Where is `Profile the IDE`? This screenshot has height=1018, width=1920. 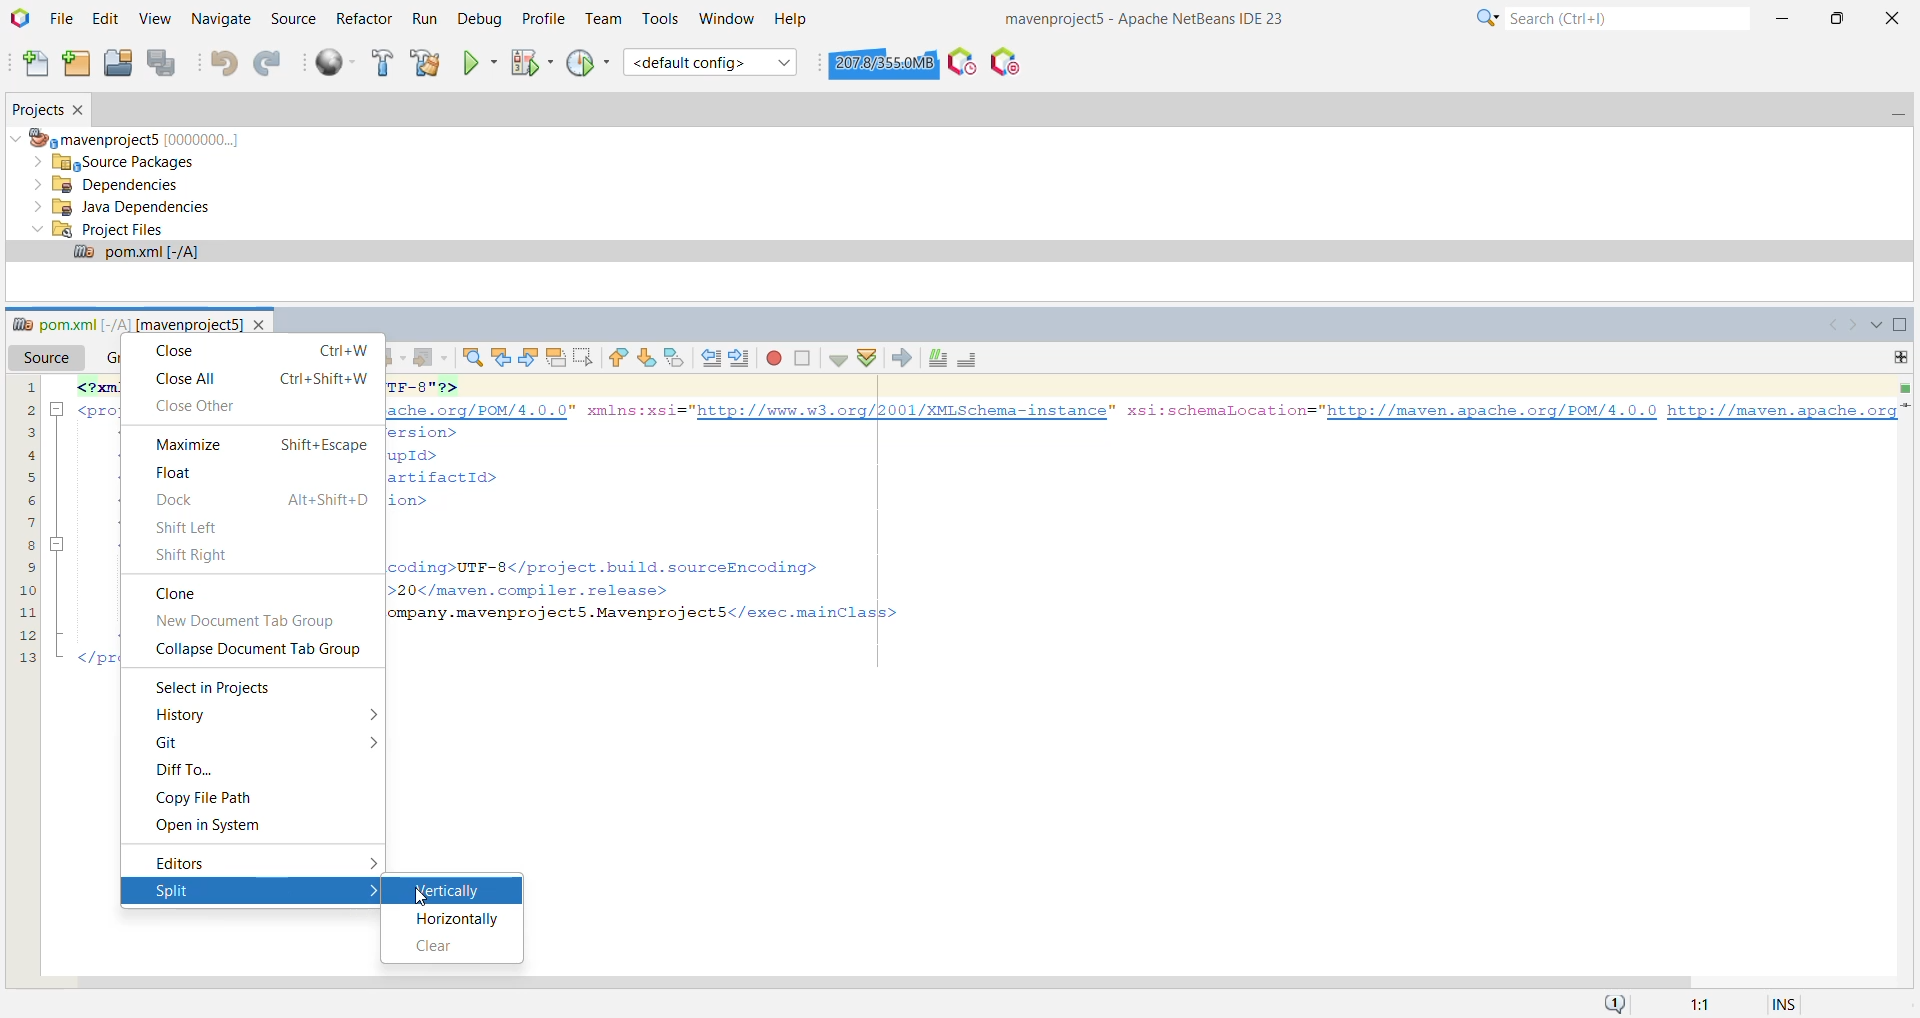 Profile the IDE is located at coordinates (962, 61).